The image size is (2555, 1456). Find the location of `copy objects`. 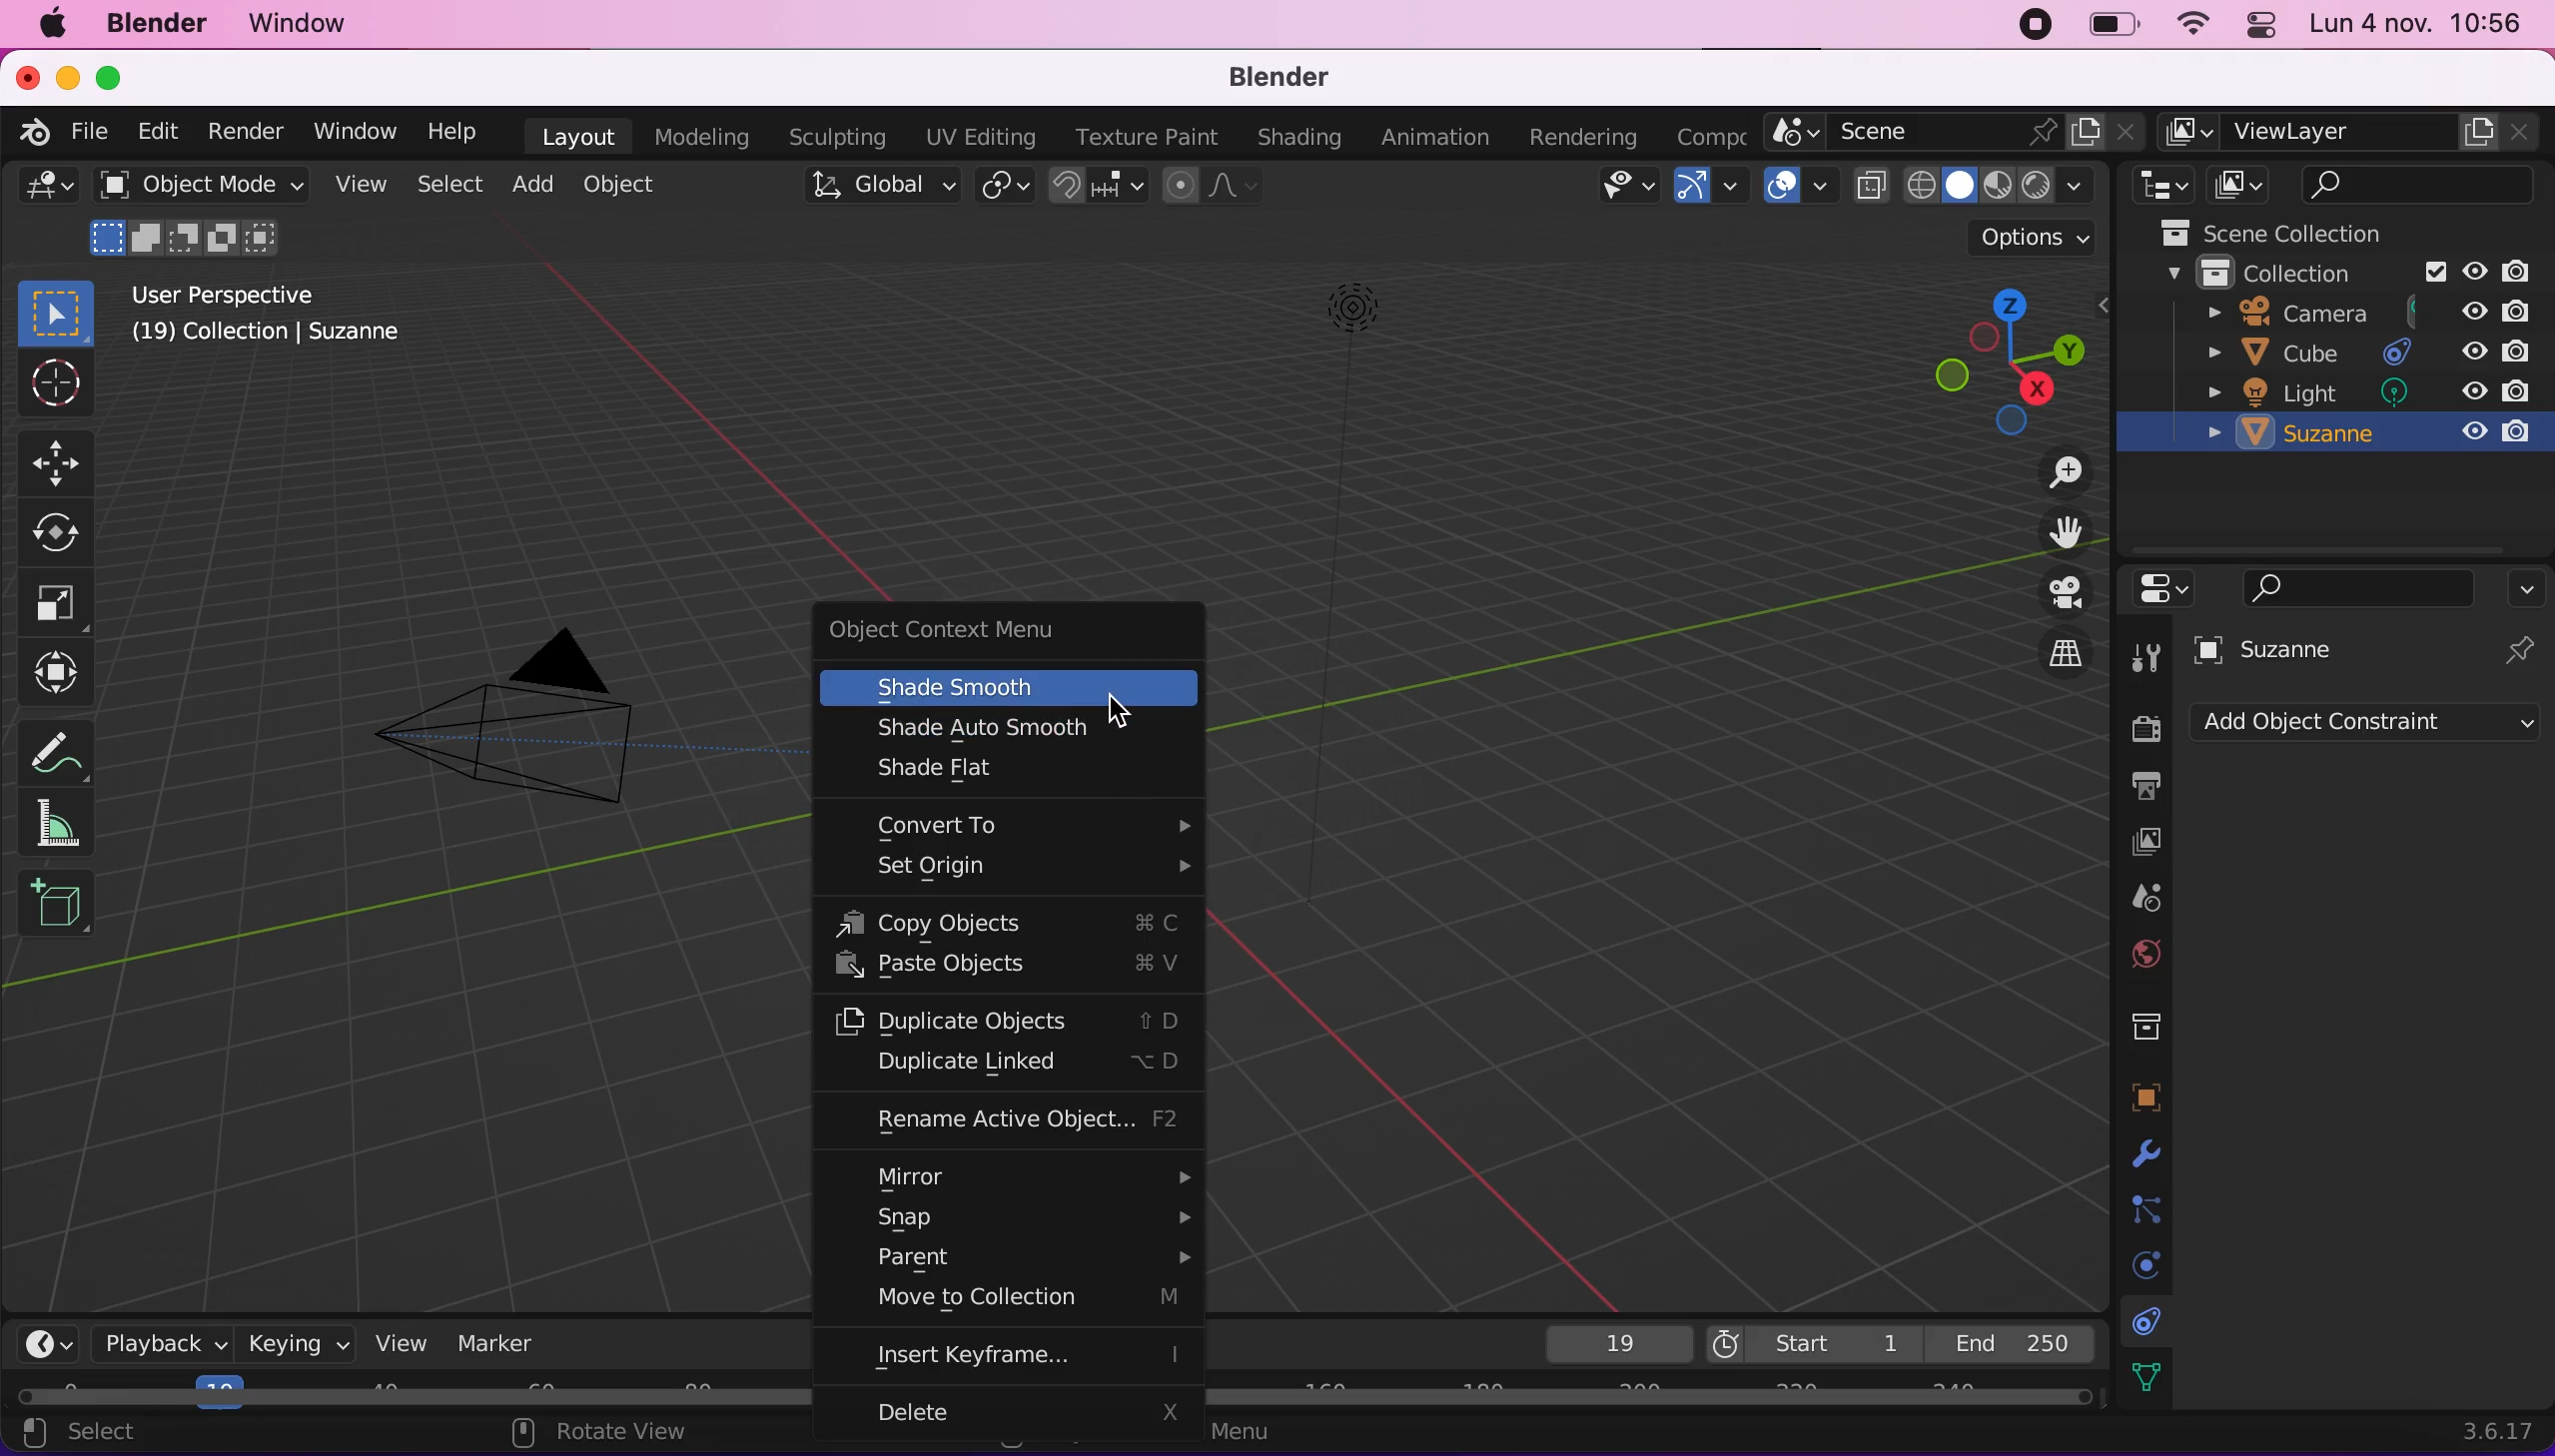

copy objects is located at coordinates (1019, 925).